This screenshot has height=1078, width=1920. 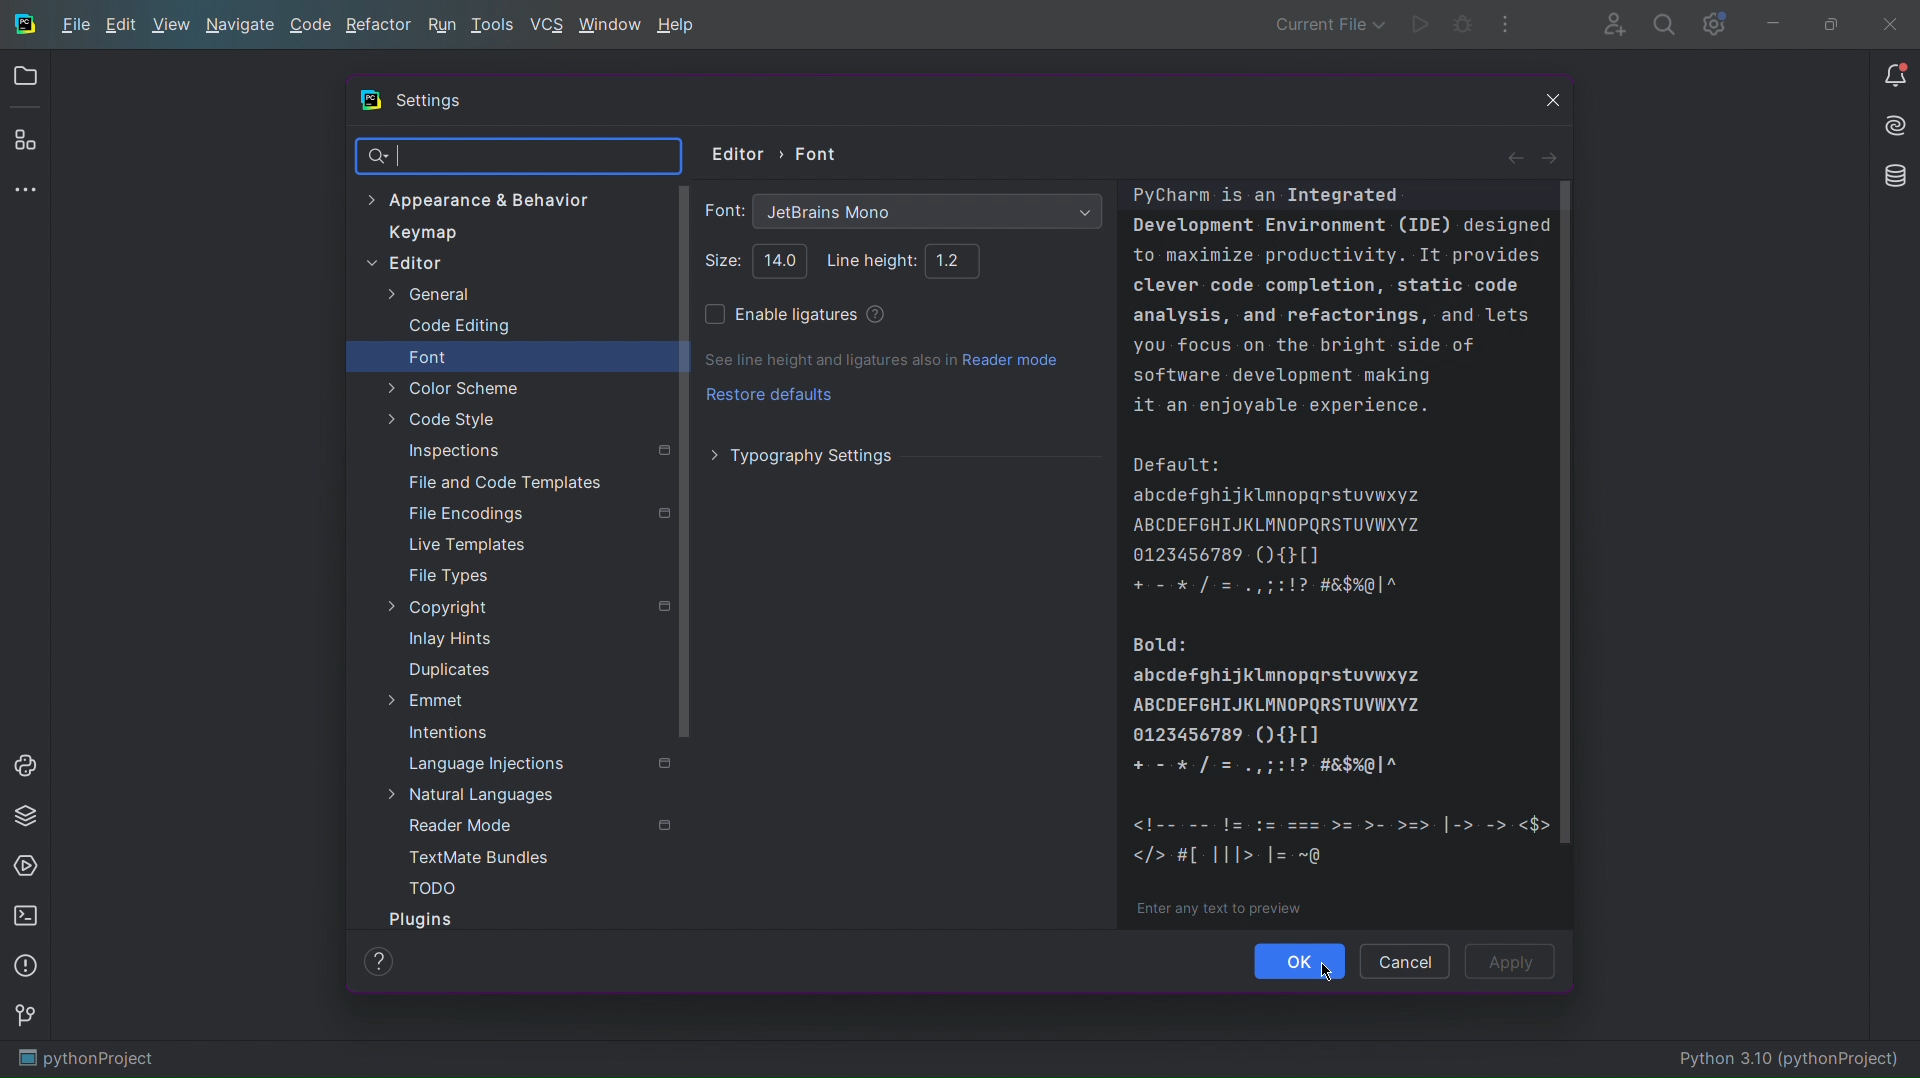 I want to click on Line height: 1.2, so click(x=957, y=259).